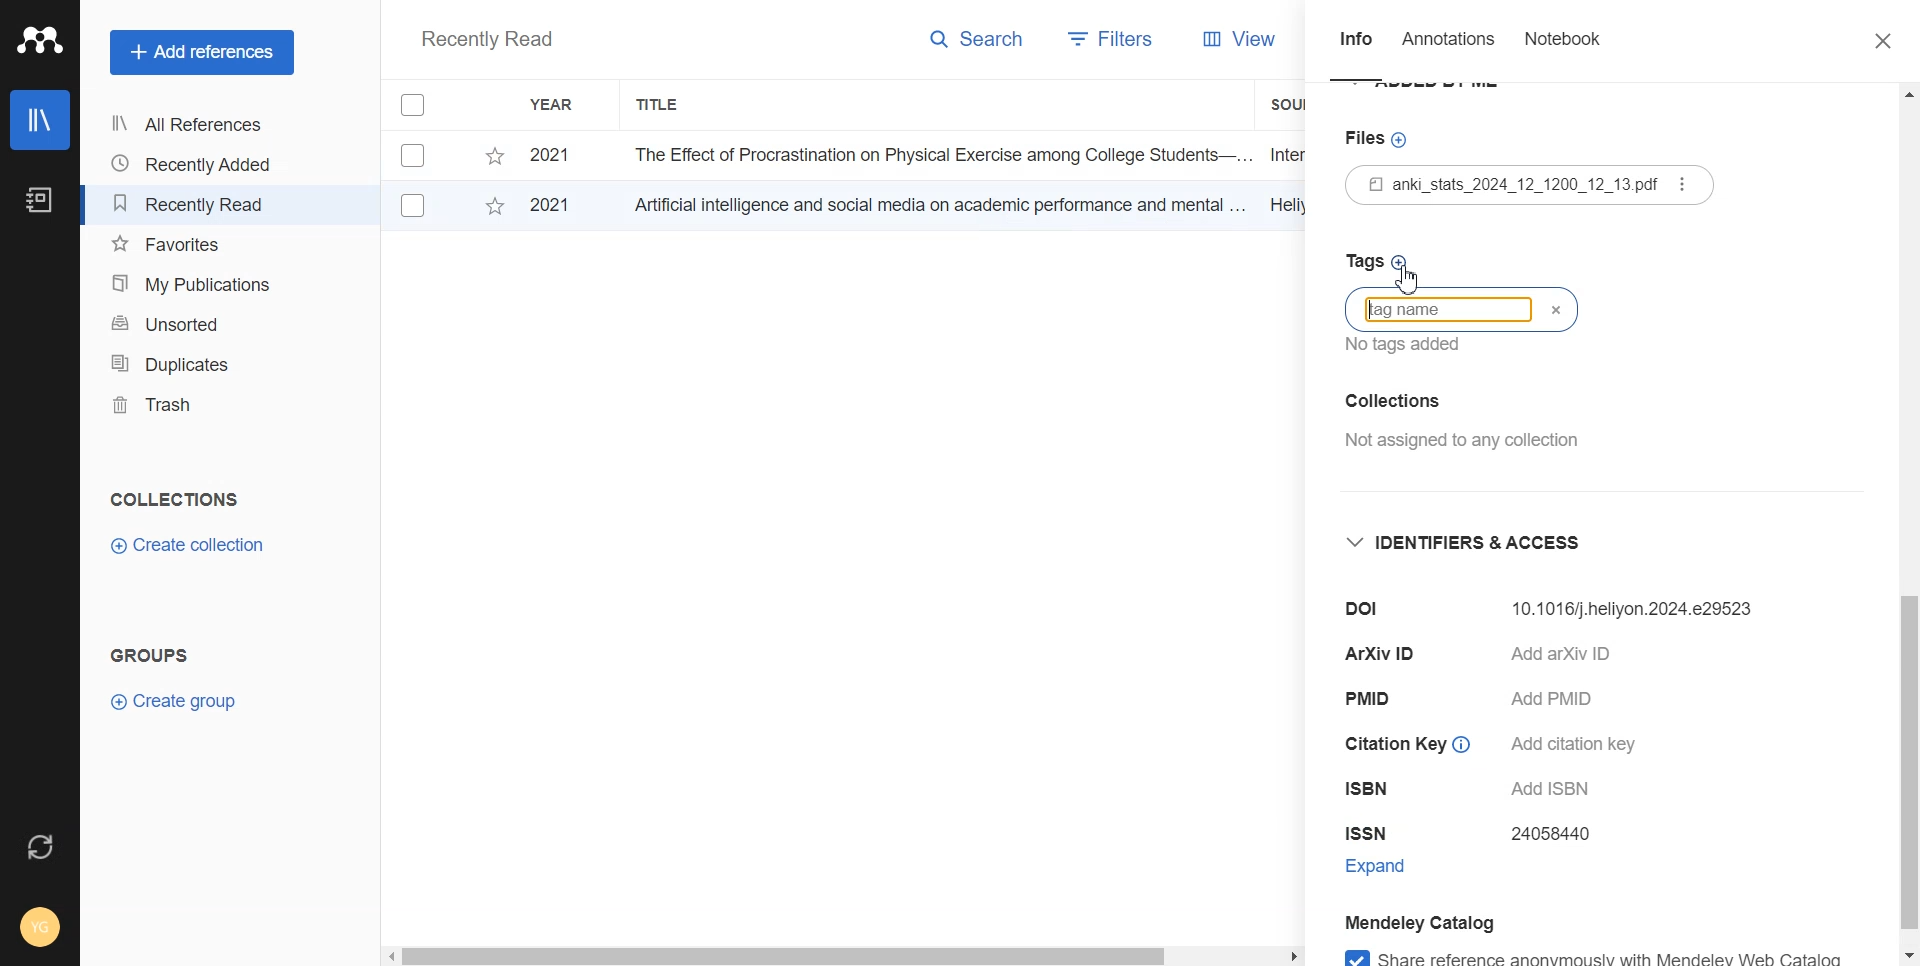 This screenshot has width=1920, height=966. I want to click on Title, so click(659, 105).